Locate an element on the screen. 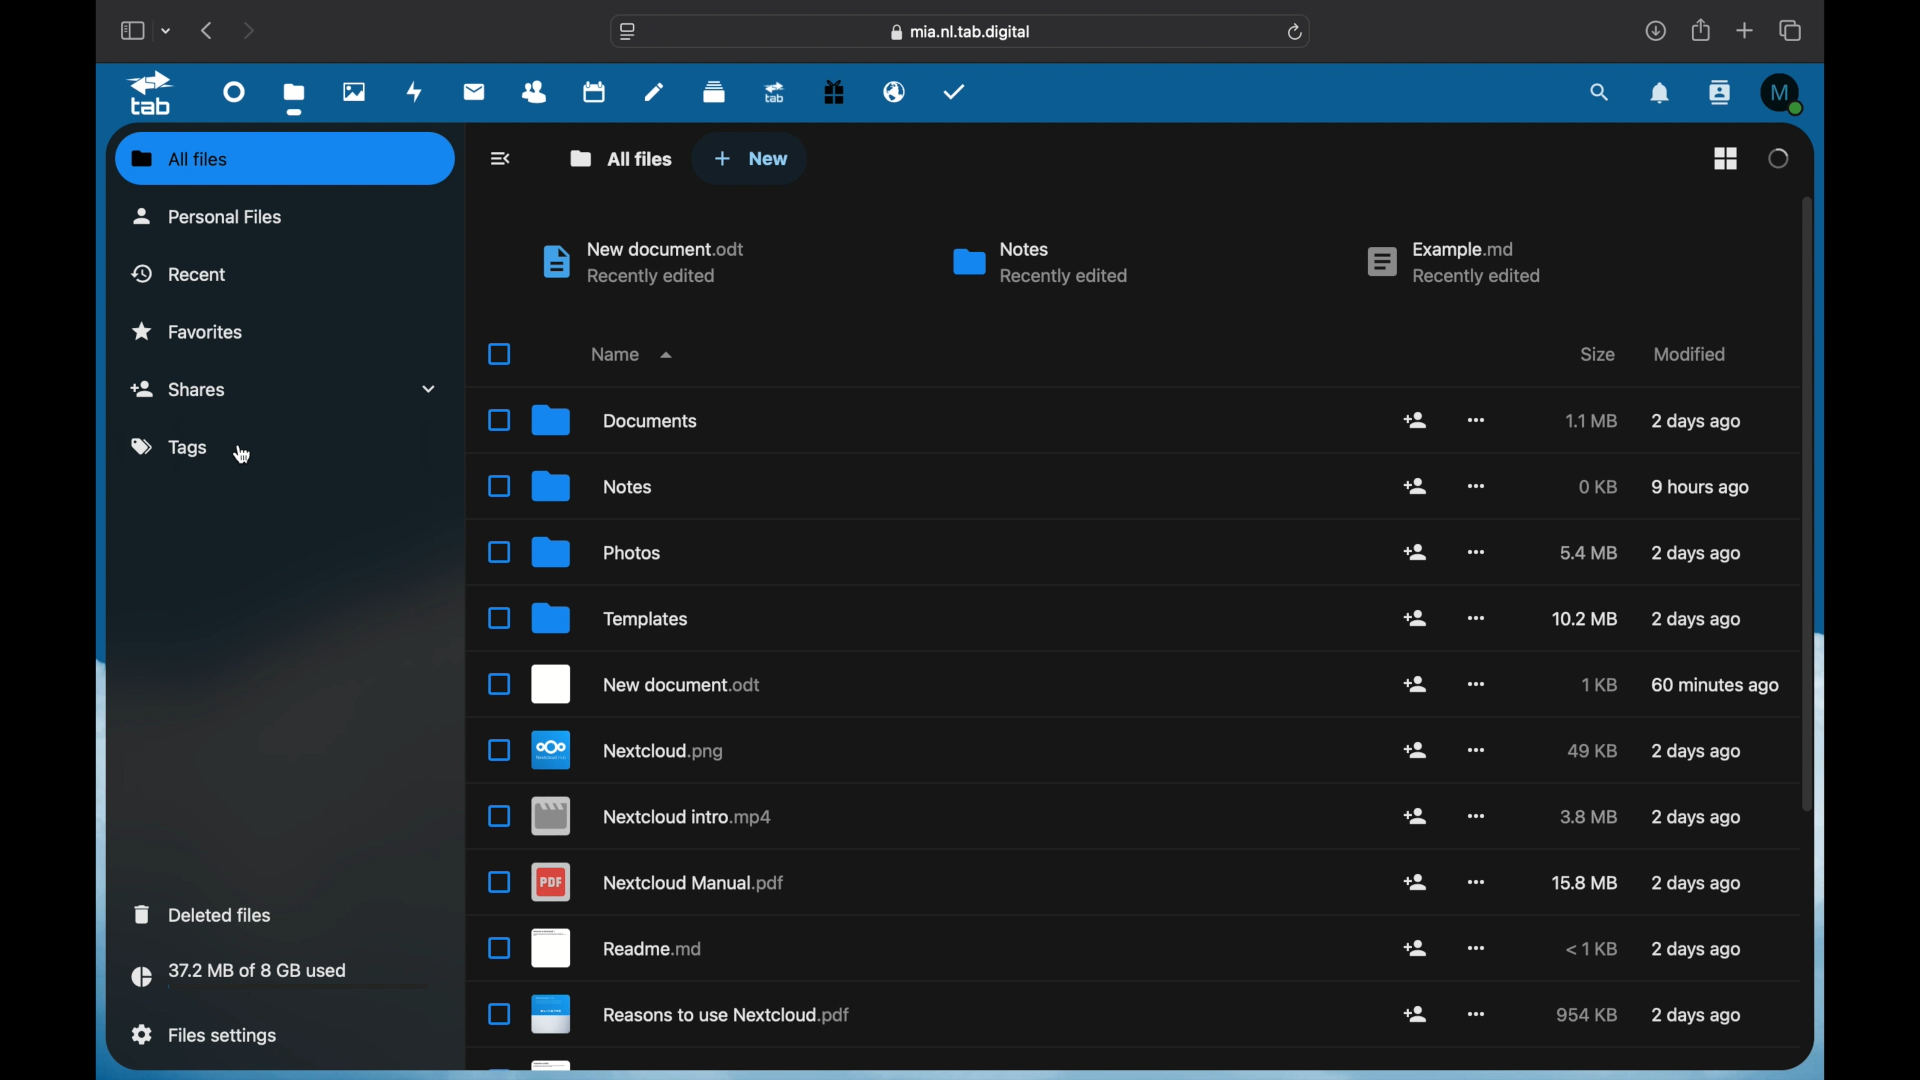 This screenshot has width=1920, height=1080. deleted files is located at coordinates (205, 913).